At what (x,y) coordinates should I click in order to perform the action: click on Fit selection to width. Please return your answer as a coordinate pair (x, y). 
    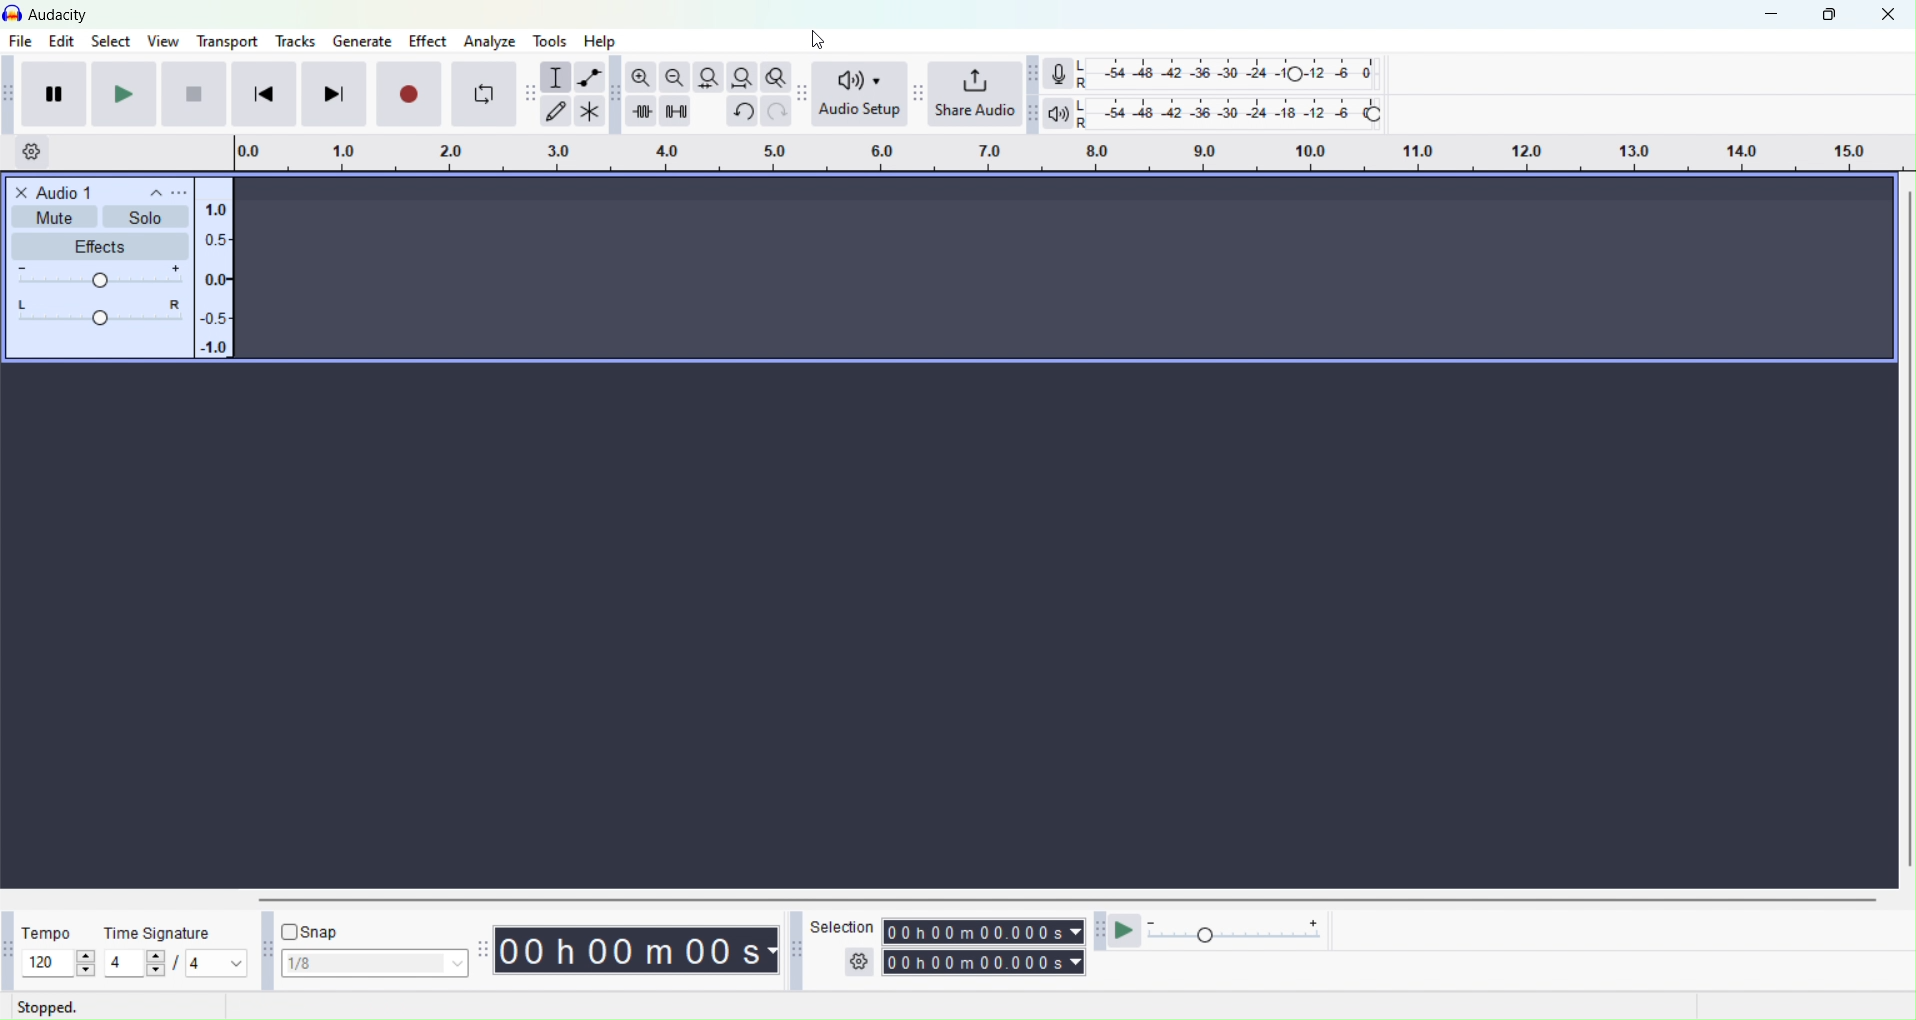
    Looking at the image, I should click on (711, 77).